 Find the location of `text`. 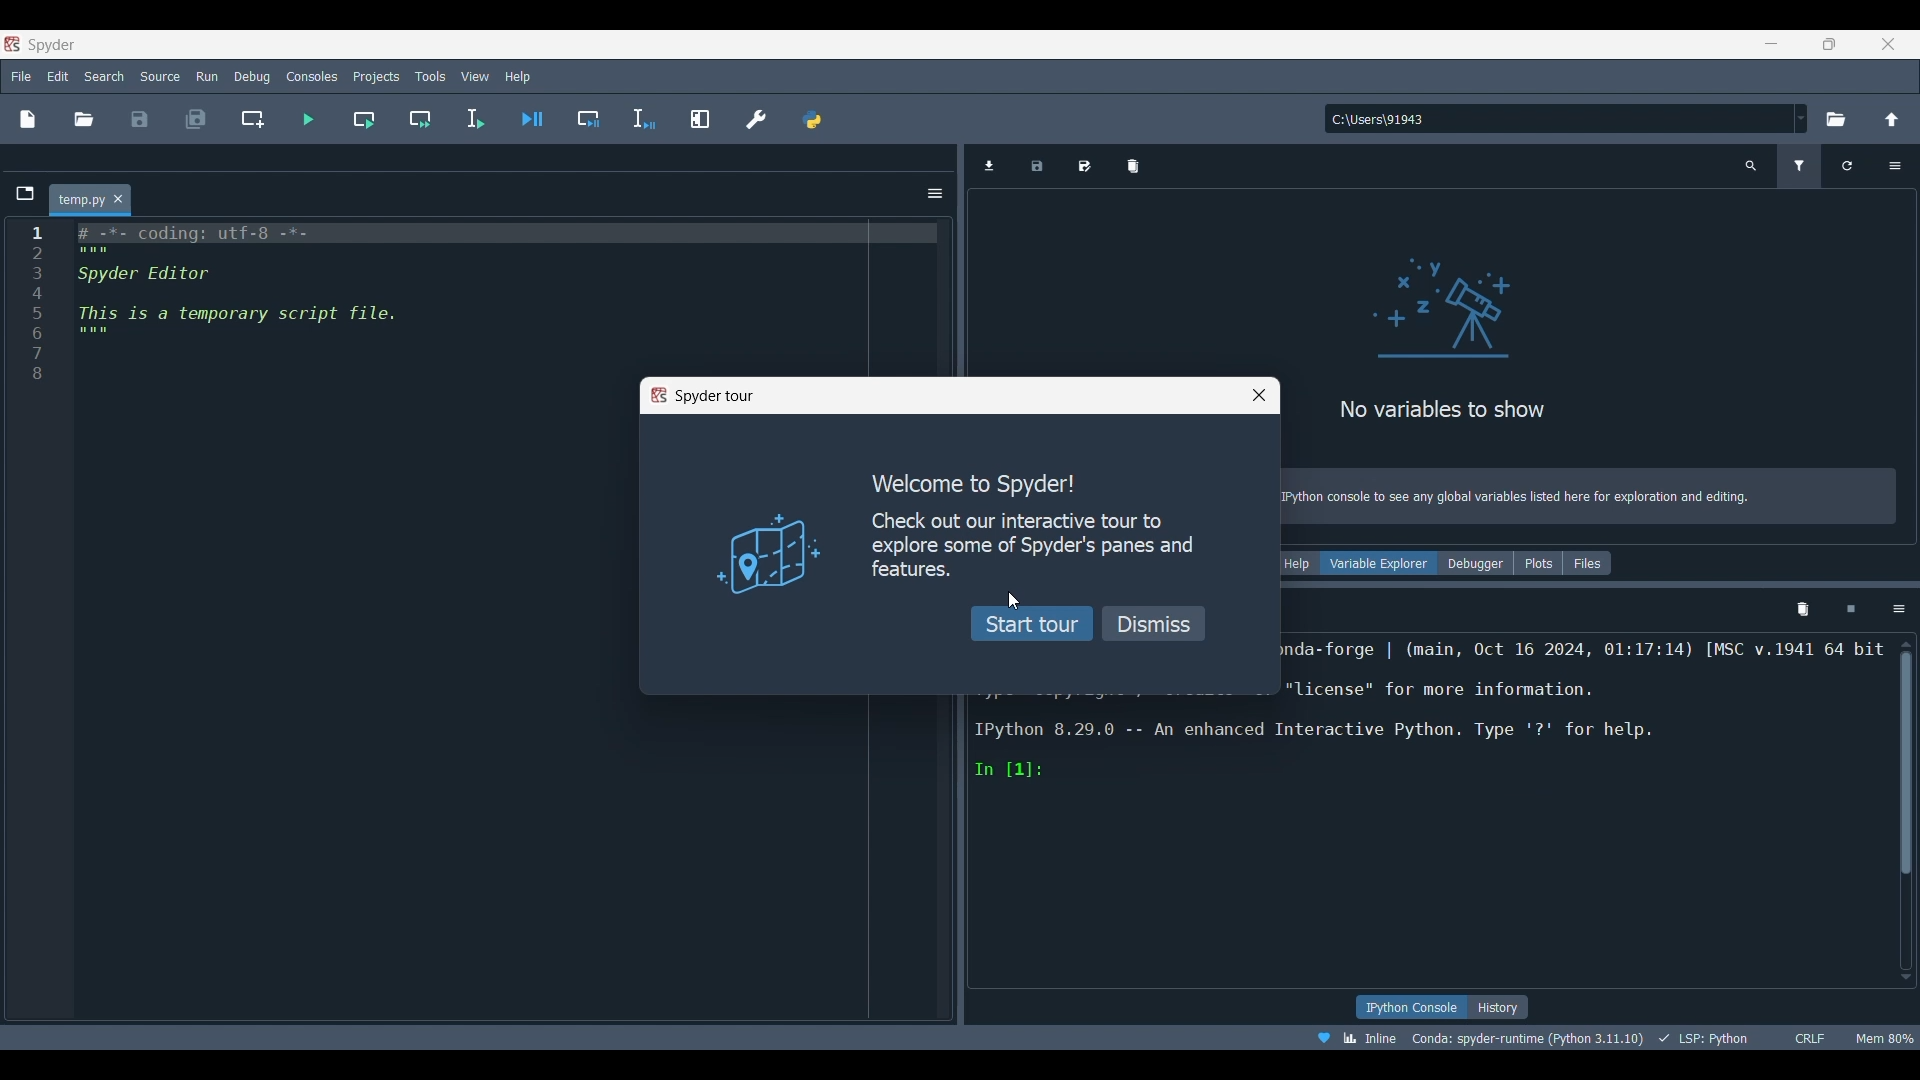

text is located at coordinates (1026, 552).